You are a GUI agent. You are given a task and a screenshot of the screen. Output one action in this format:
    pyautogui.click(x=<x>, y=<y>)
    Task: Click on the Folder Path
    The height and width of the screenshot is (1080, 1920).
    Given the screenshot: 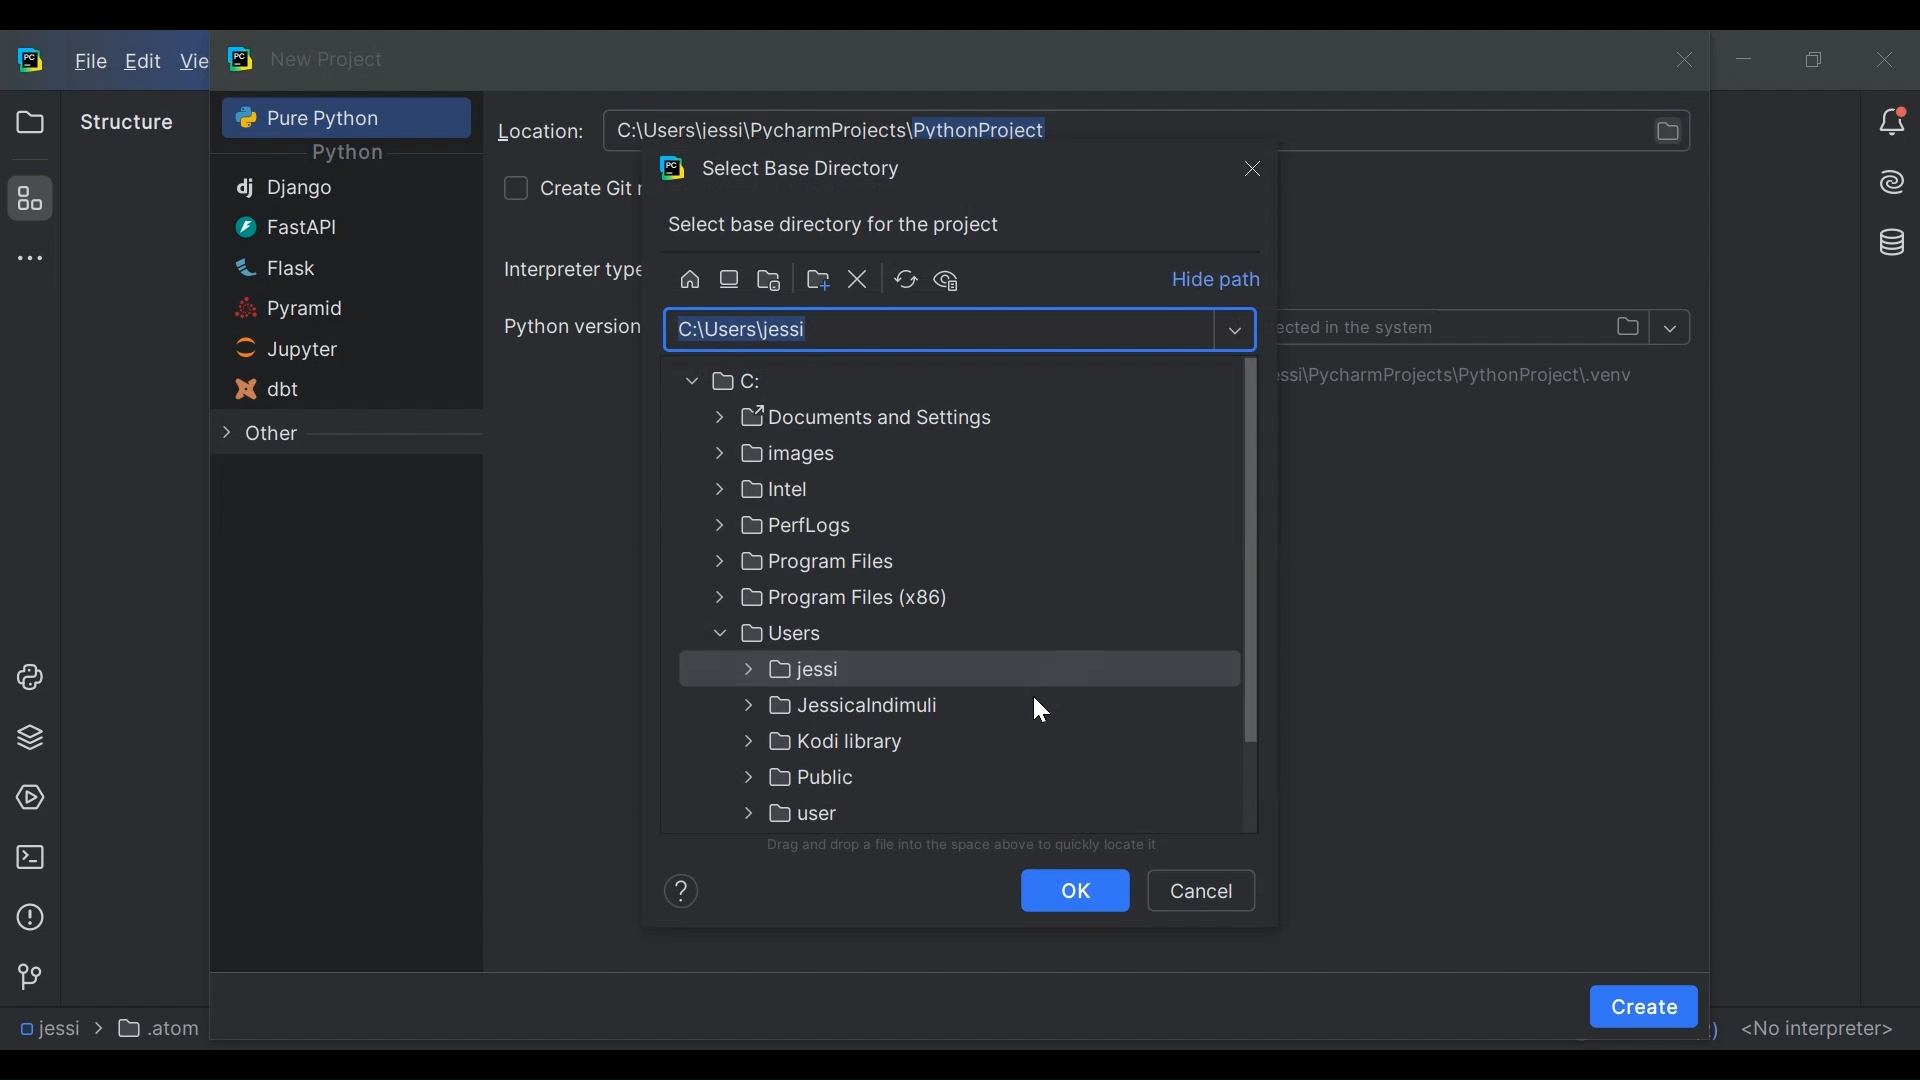 What is the action you would take?
    pyautogui.click(x=875, y=490)
    